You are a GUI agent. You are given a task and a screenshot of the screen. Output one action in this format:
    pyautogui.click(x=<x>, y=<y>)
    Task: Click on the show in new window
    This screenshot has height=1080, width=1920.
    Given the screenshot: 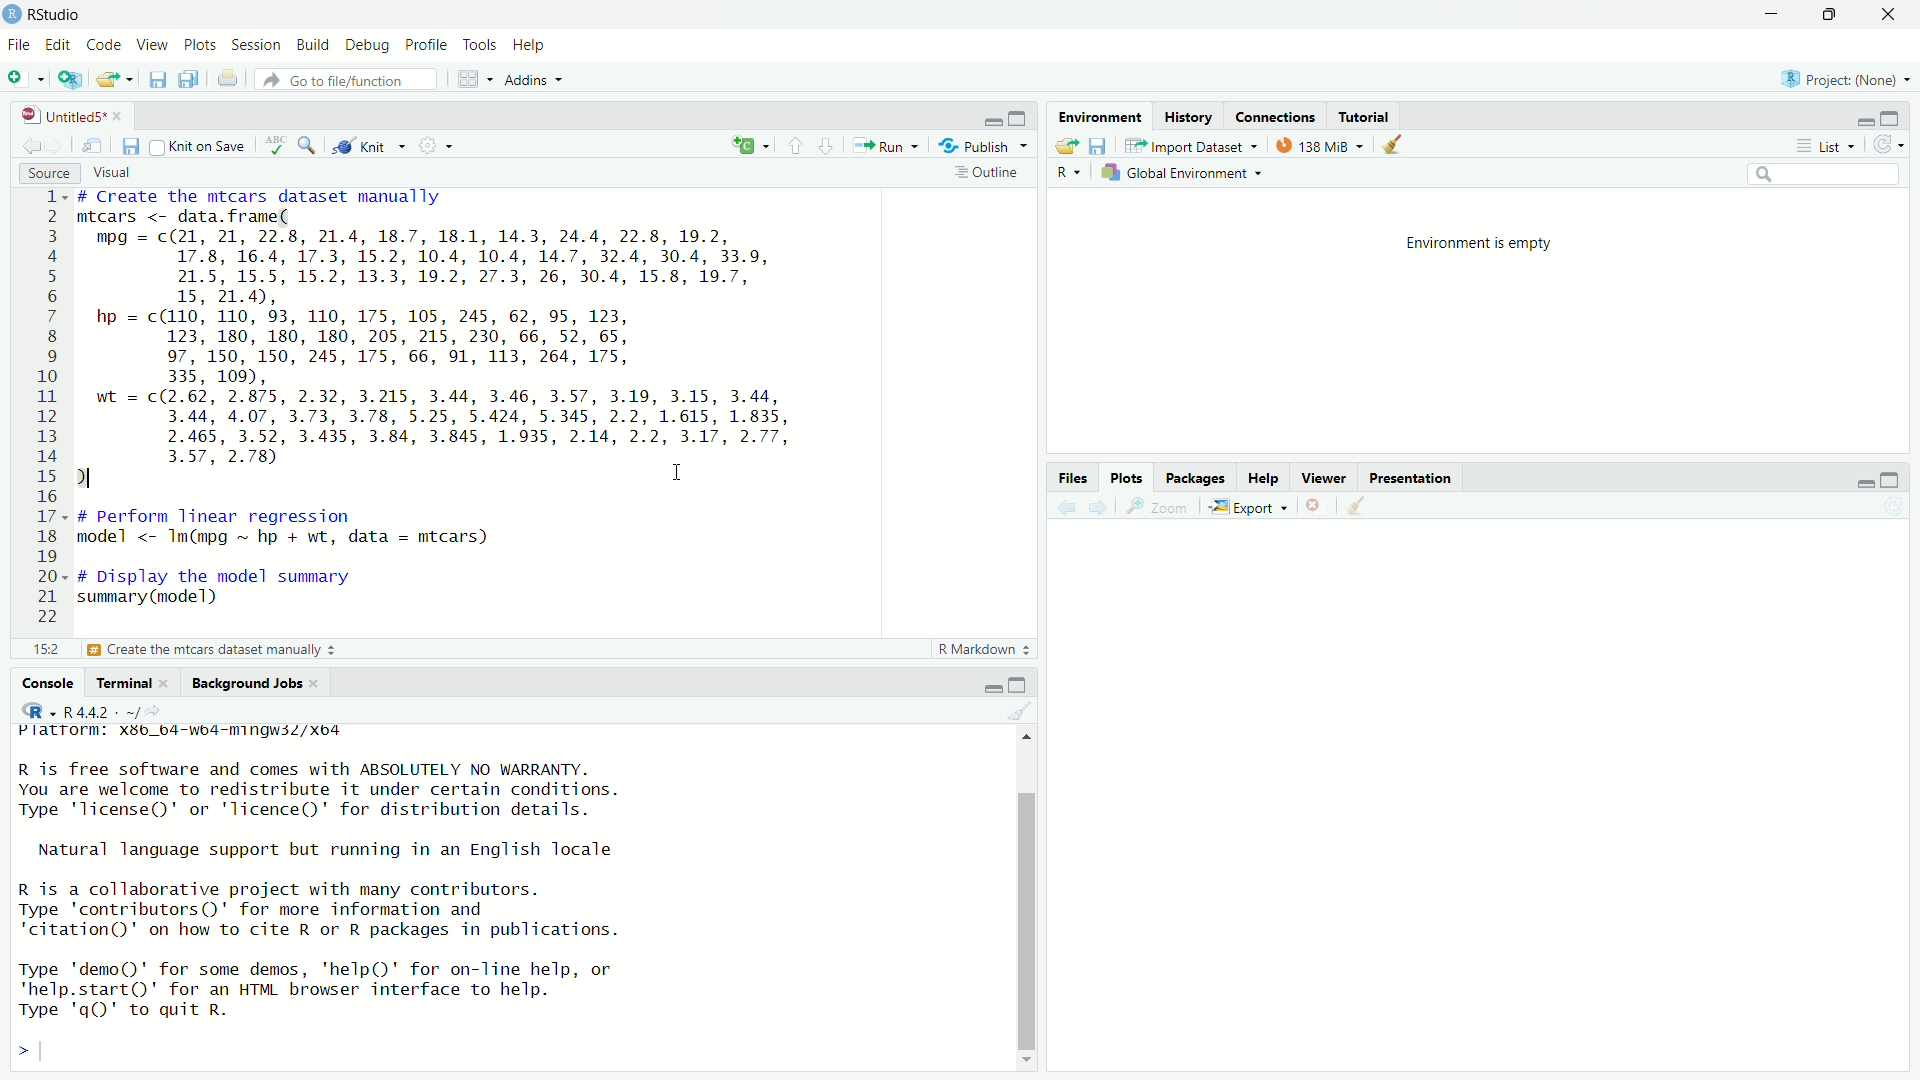 What is the action you would take?
    pyautogui.click(x=89, y=148)
    